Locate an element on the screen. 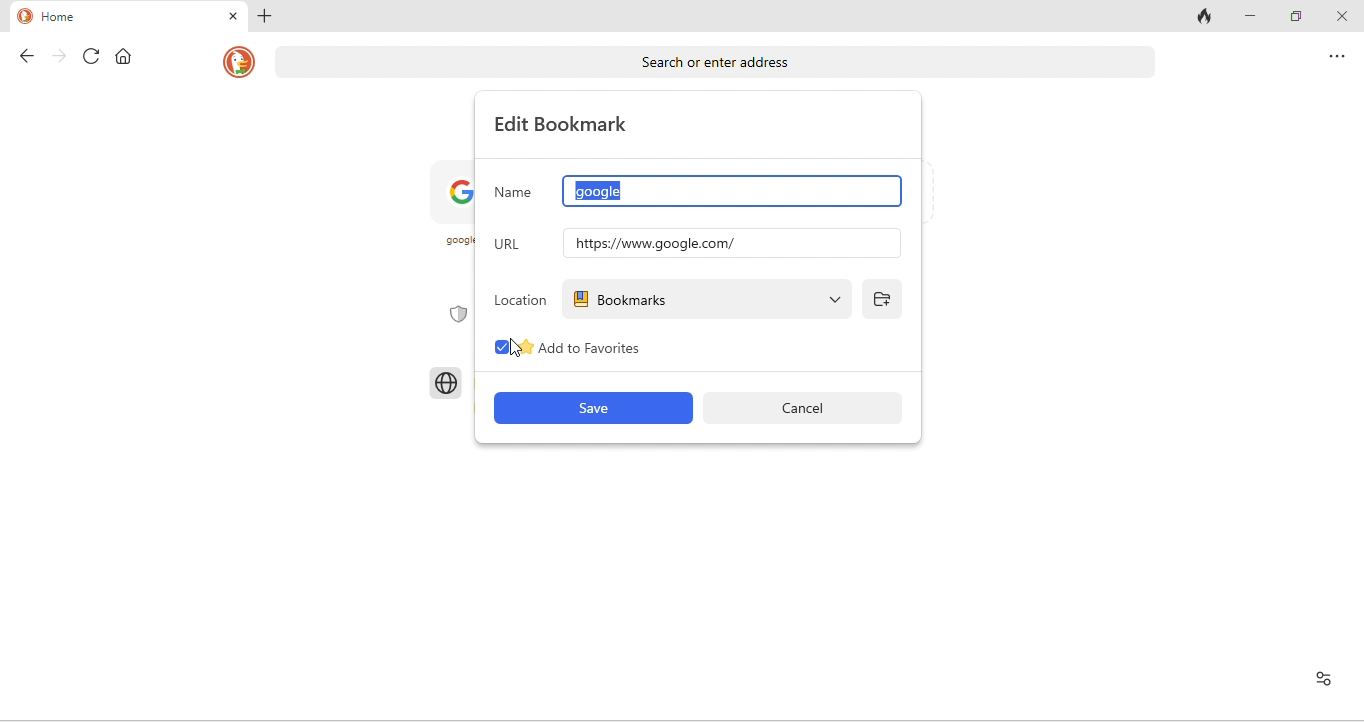 The height and width of the screenshot is (722, 1364). home is located at coordinates (73, 16).